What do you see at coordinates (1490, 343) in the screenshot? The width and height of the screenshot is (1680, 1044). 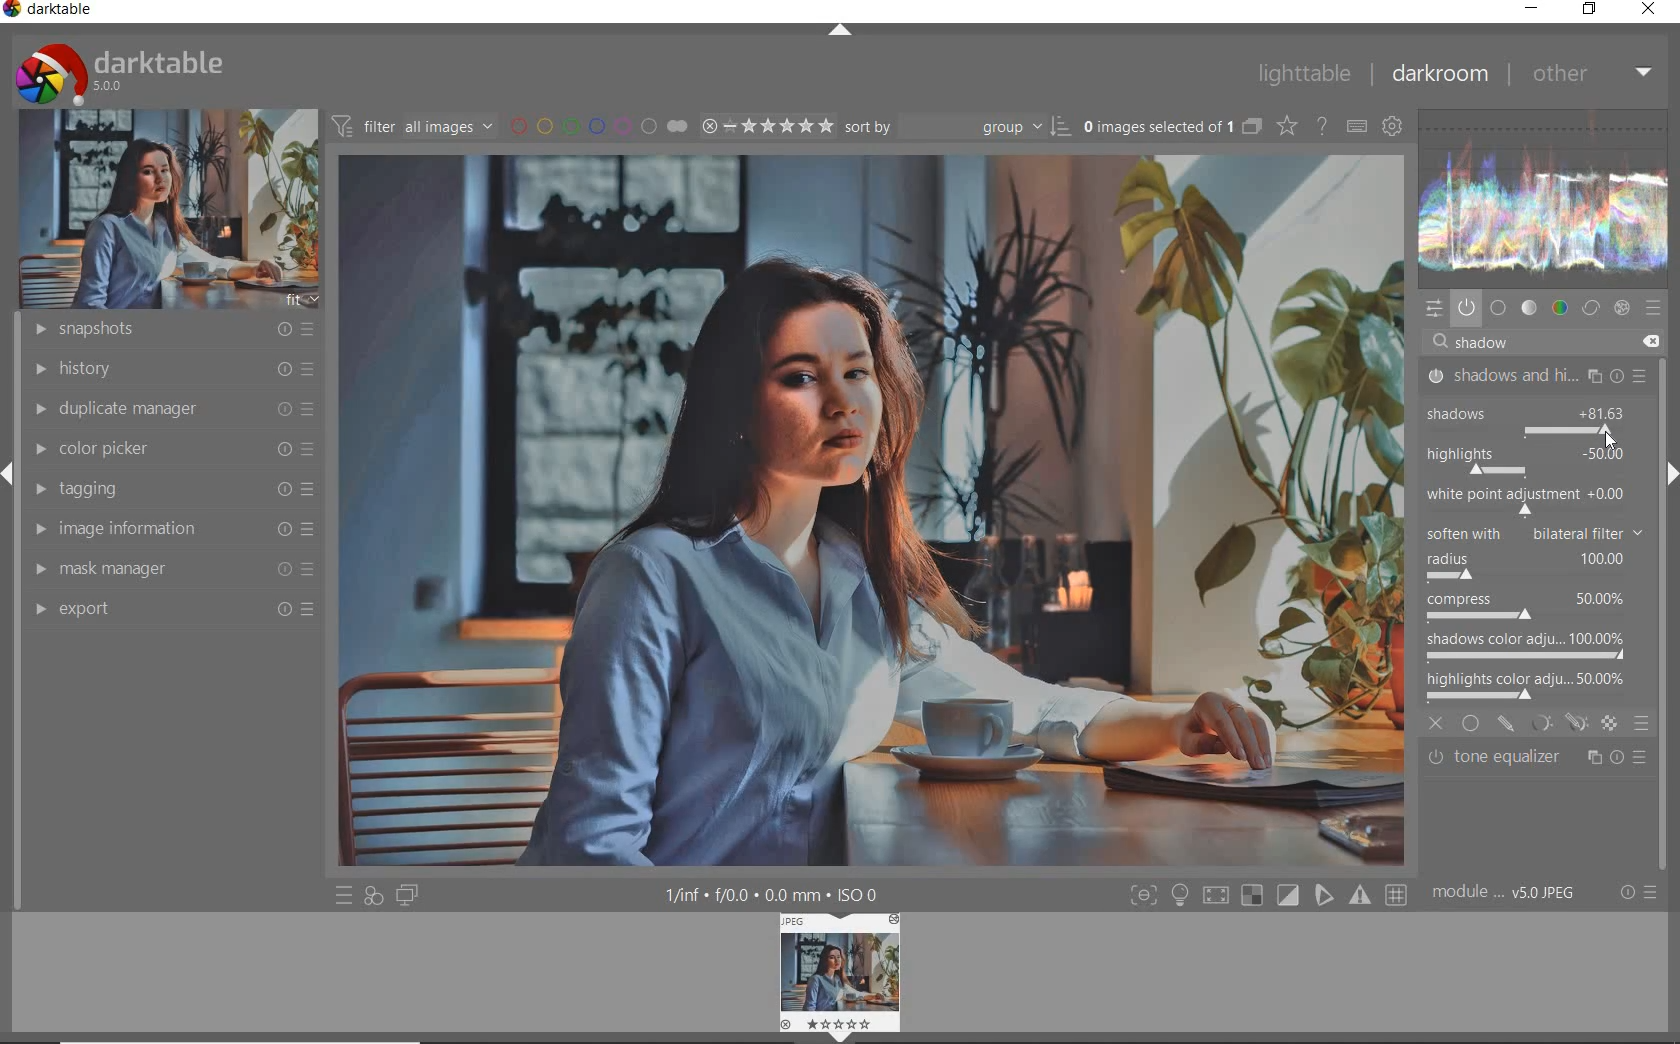 I see `shadow` at bounding box center [1490, 343].